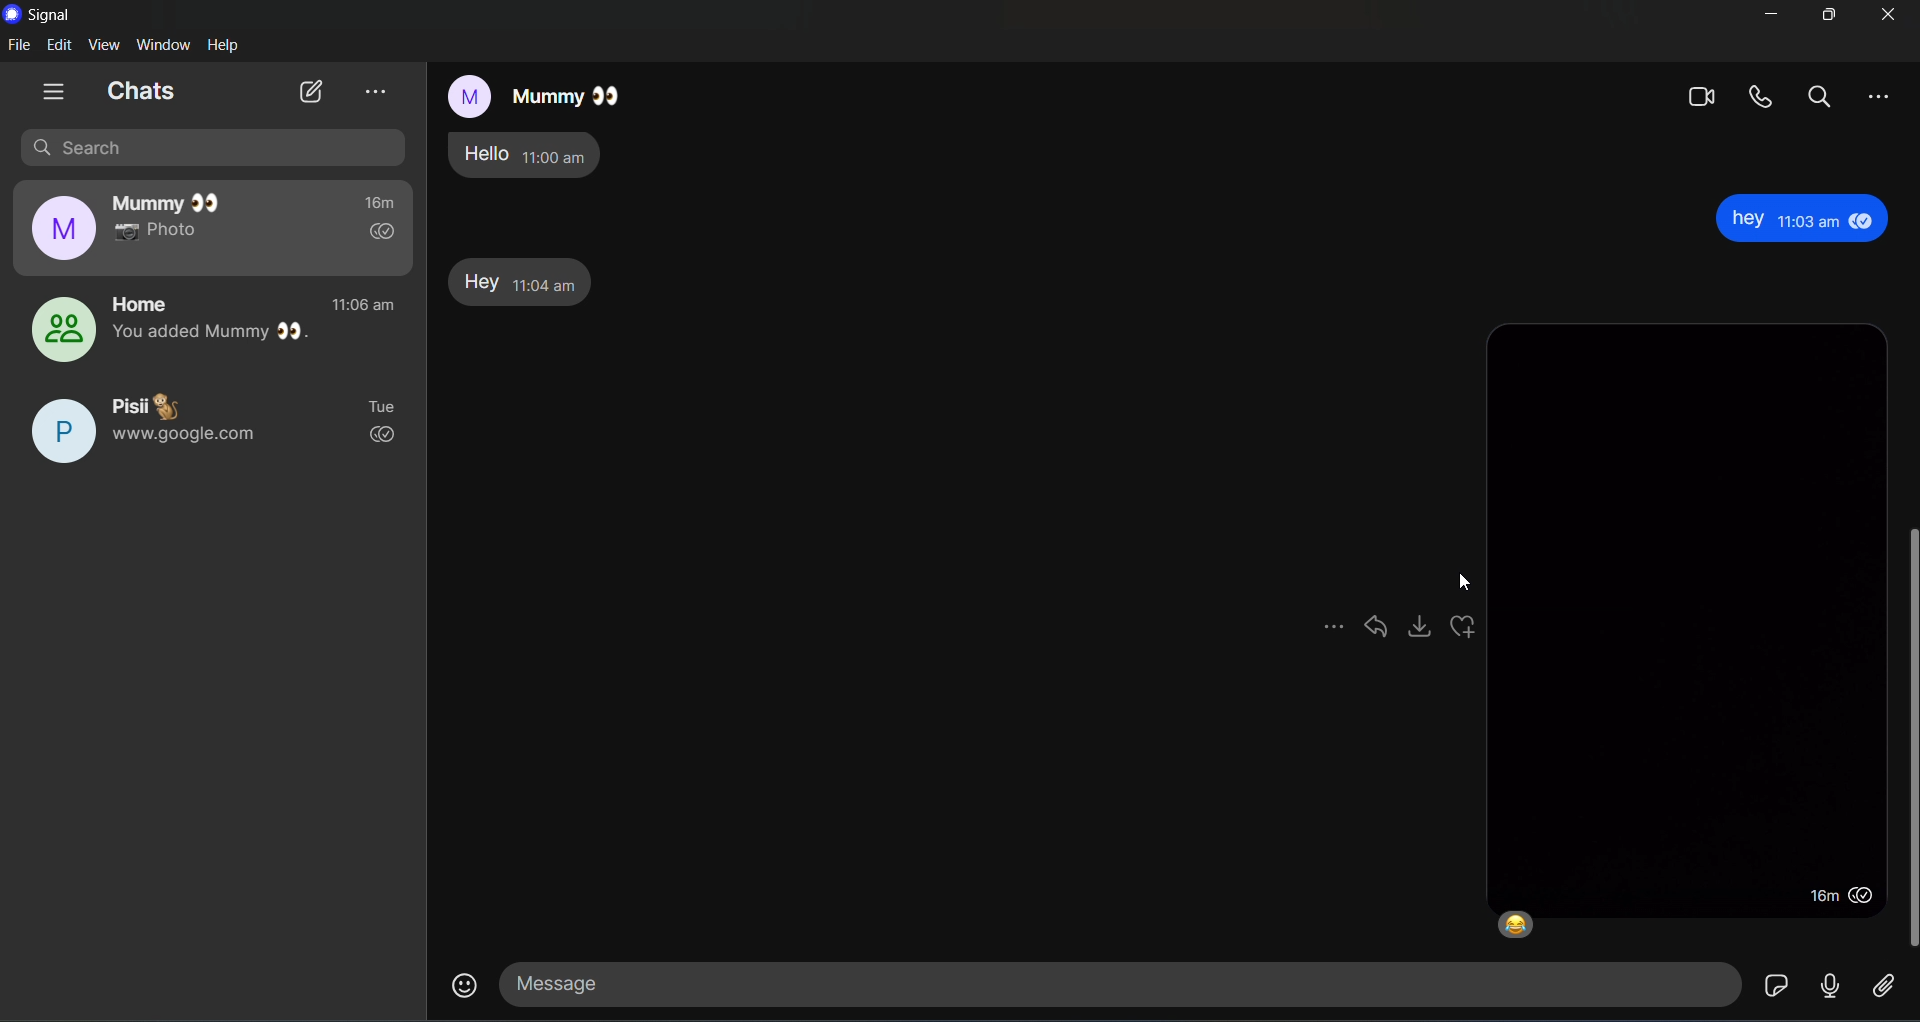 The height and width of the screenshot is (1022, 1920). What do you see at coordinates (1776, 986) in the screenshot?
I see `sticker` at bounding box center [1776, 986].